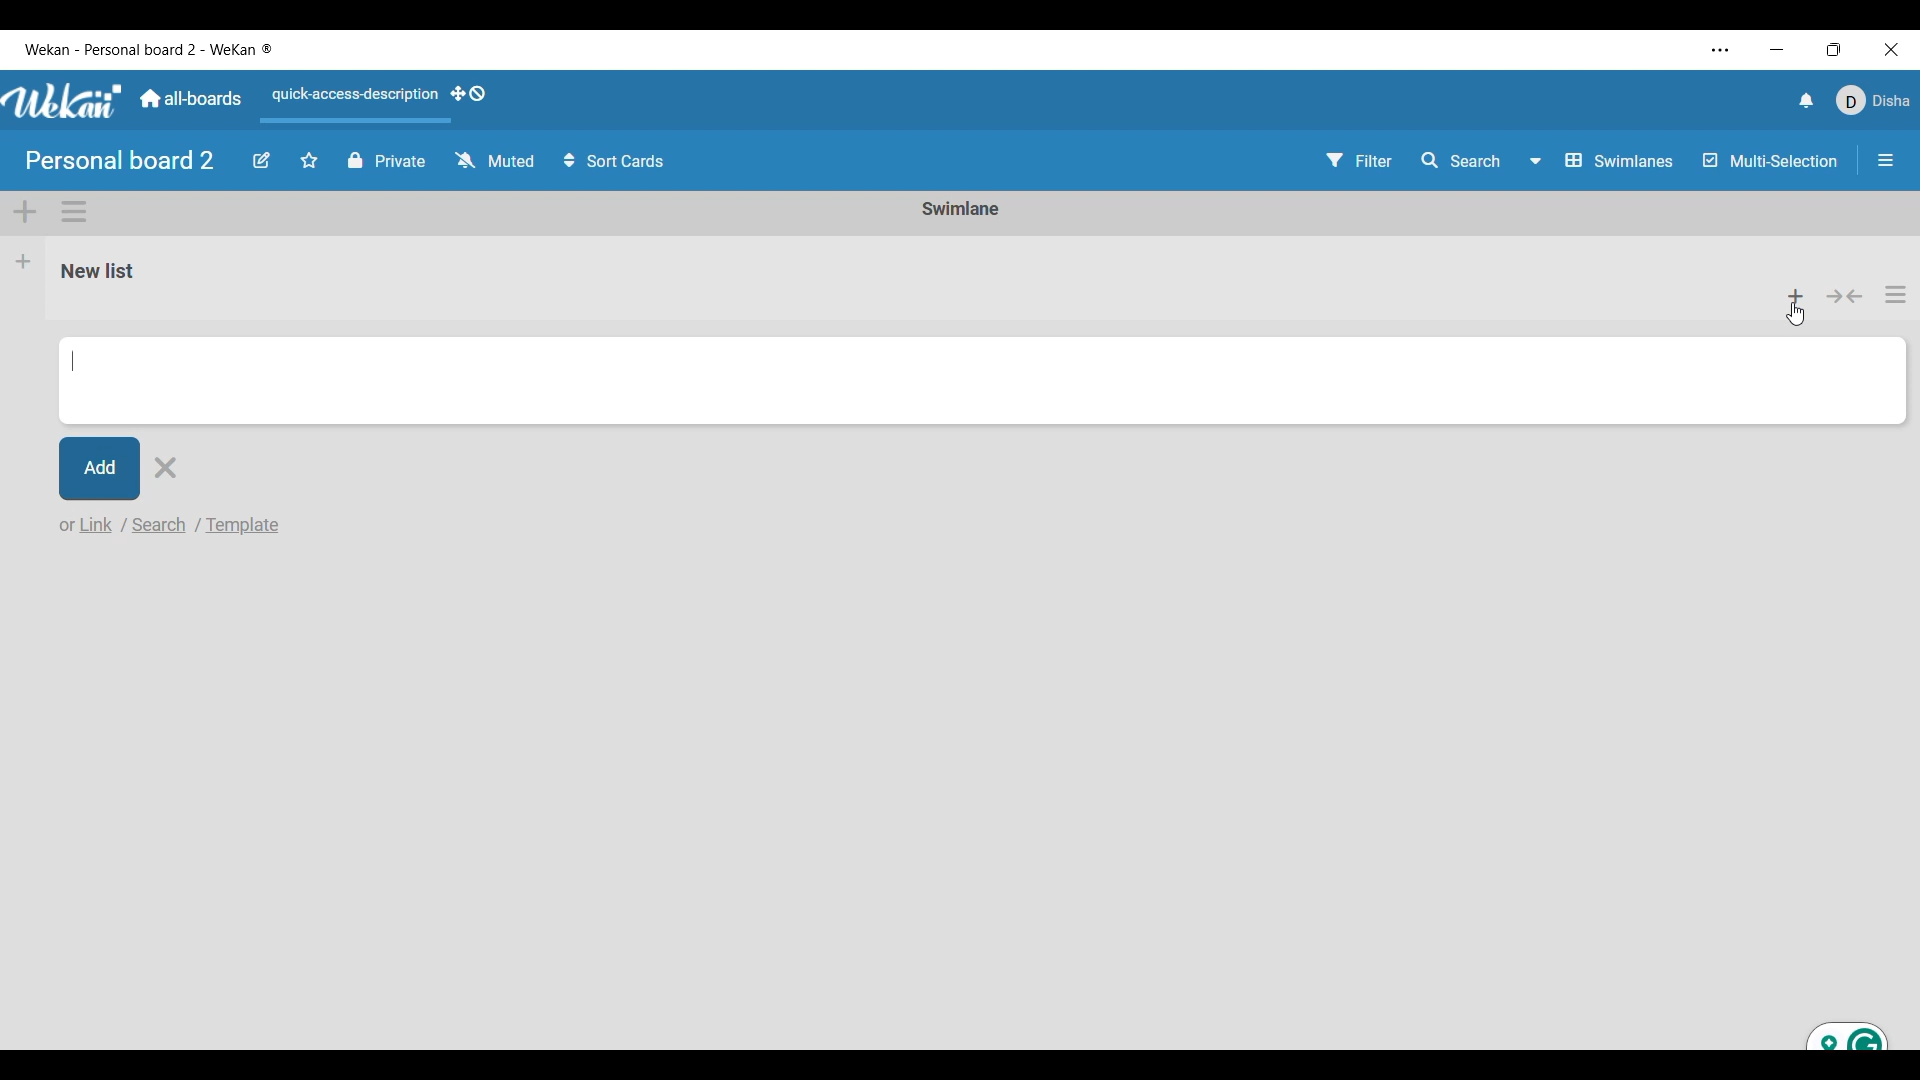 Image resolution: width=1920 pixels, height=1080 pixels. Describe the element at coordinates (82, 524) in the screenshot. I see `Input link` at that location.